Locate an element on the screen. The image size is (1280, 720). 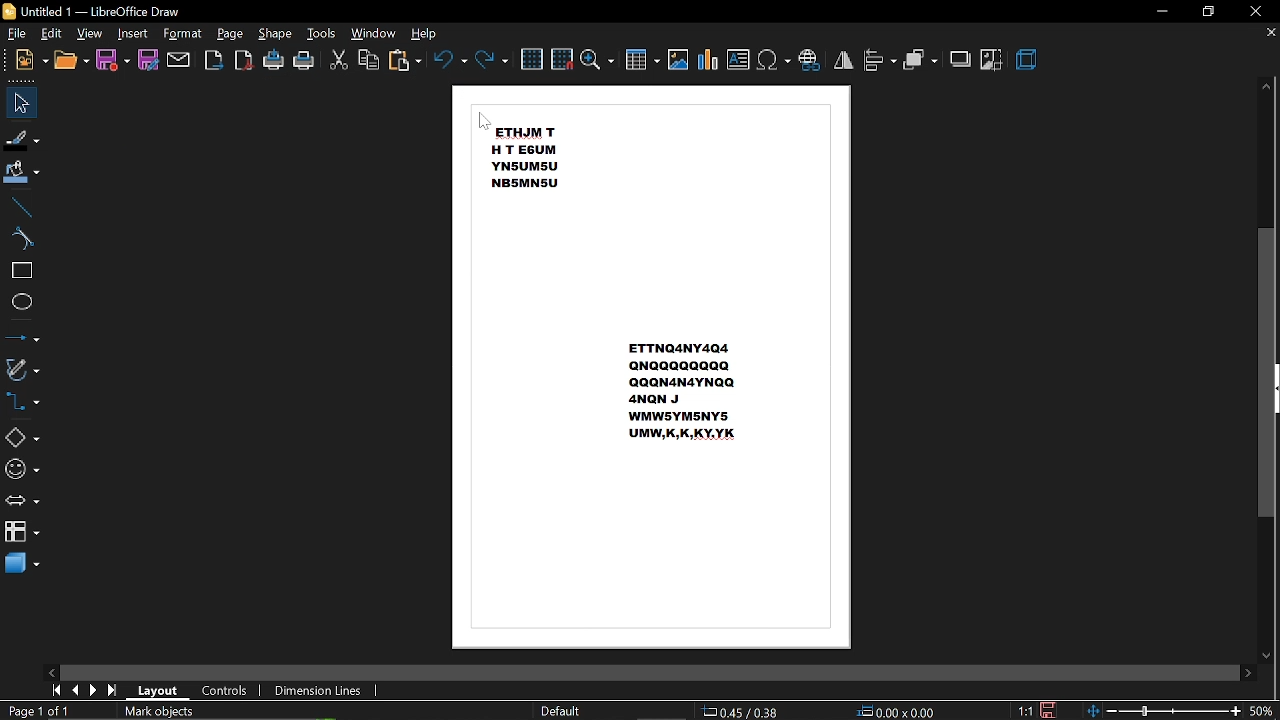
tools is located at coordinates (324, 33).